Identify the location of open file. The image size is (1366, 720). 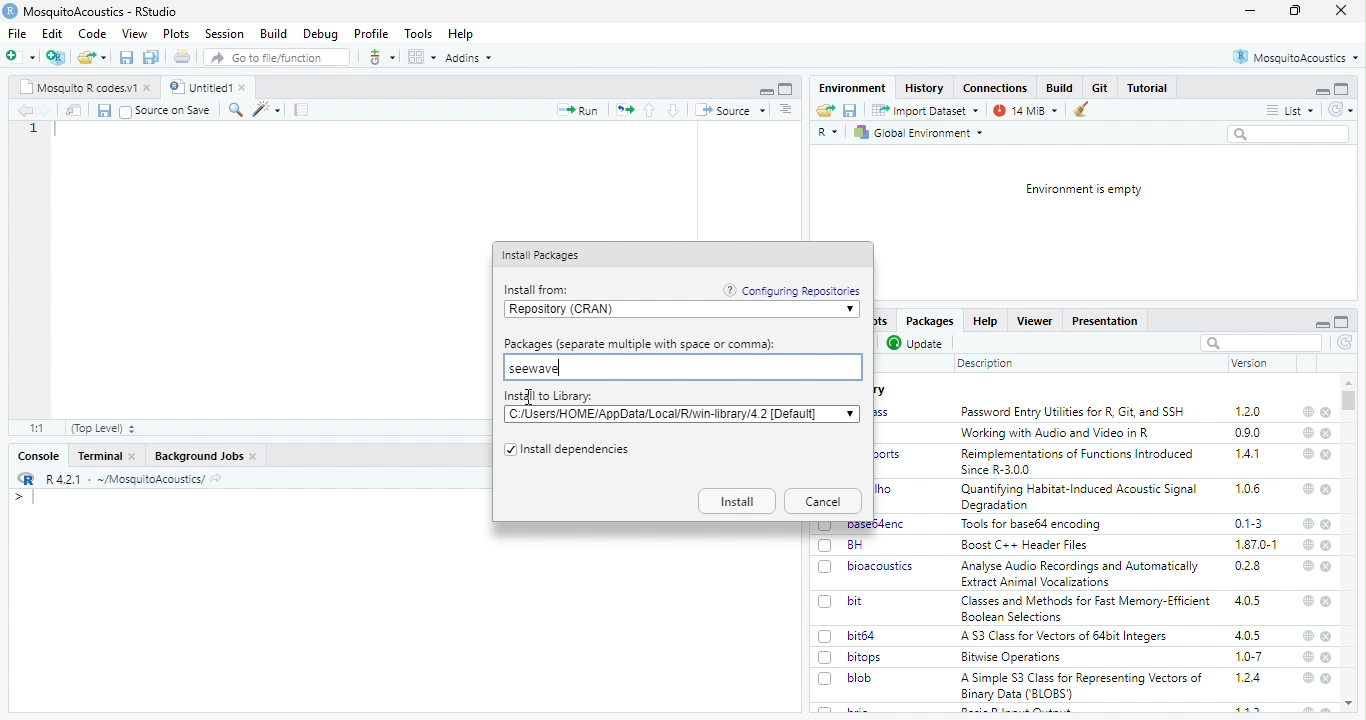
(21, 57).